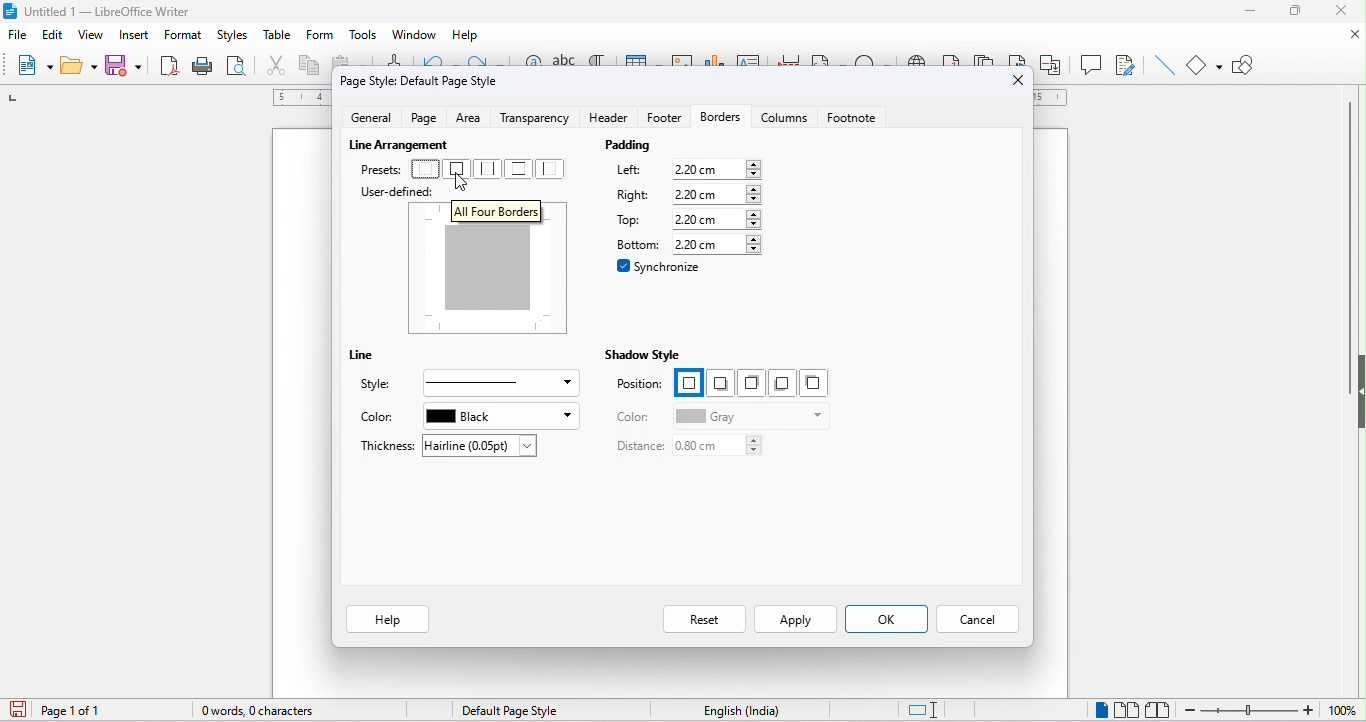 The height and width of the screenshot is (722, 1366). Describe the element at coordinates (74, 710) in the screenshot. I see `page number in document` at that location.